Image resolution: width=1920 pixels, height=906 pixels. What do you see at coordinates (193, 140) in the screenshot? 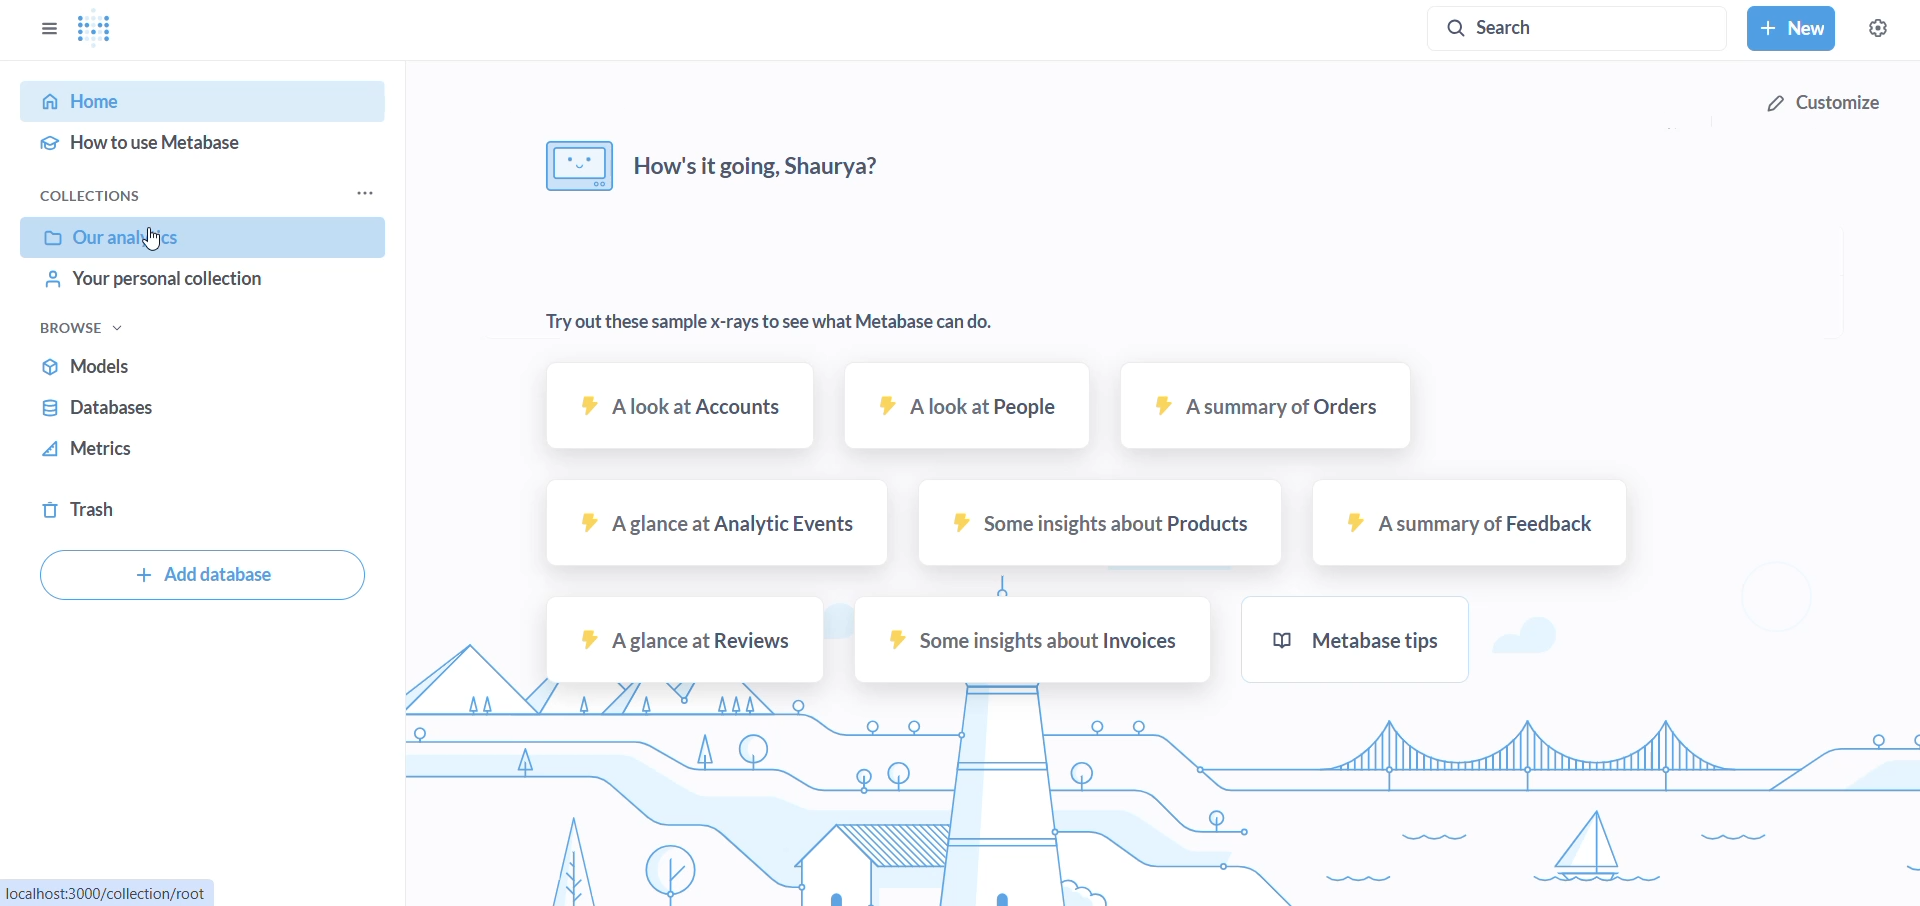
I see `how to use metabase` at bounding box center [193, 140].